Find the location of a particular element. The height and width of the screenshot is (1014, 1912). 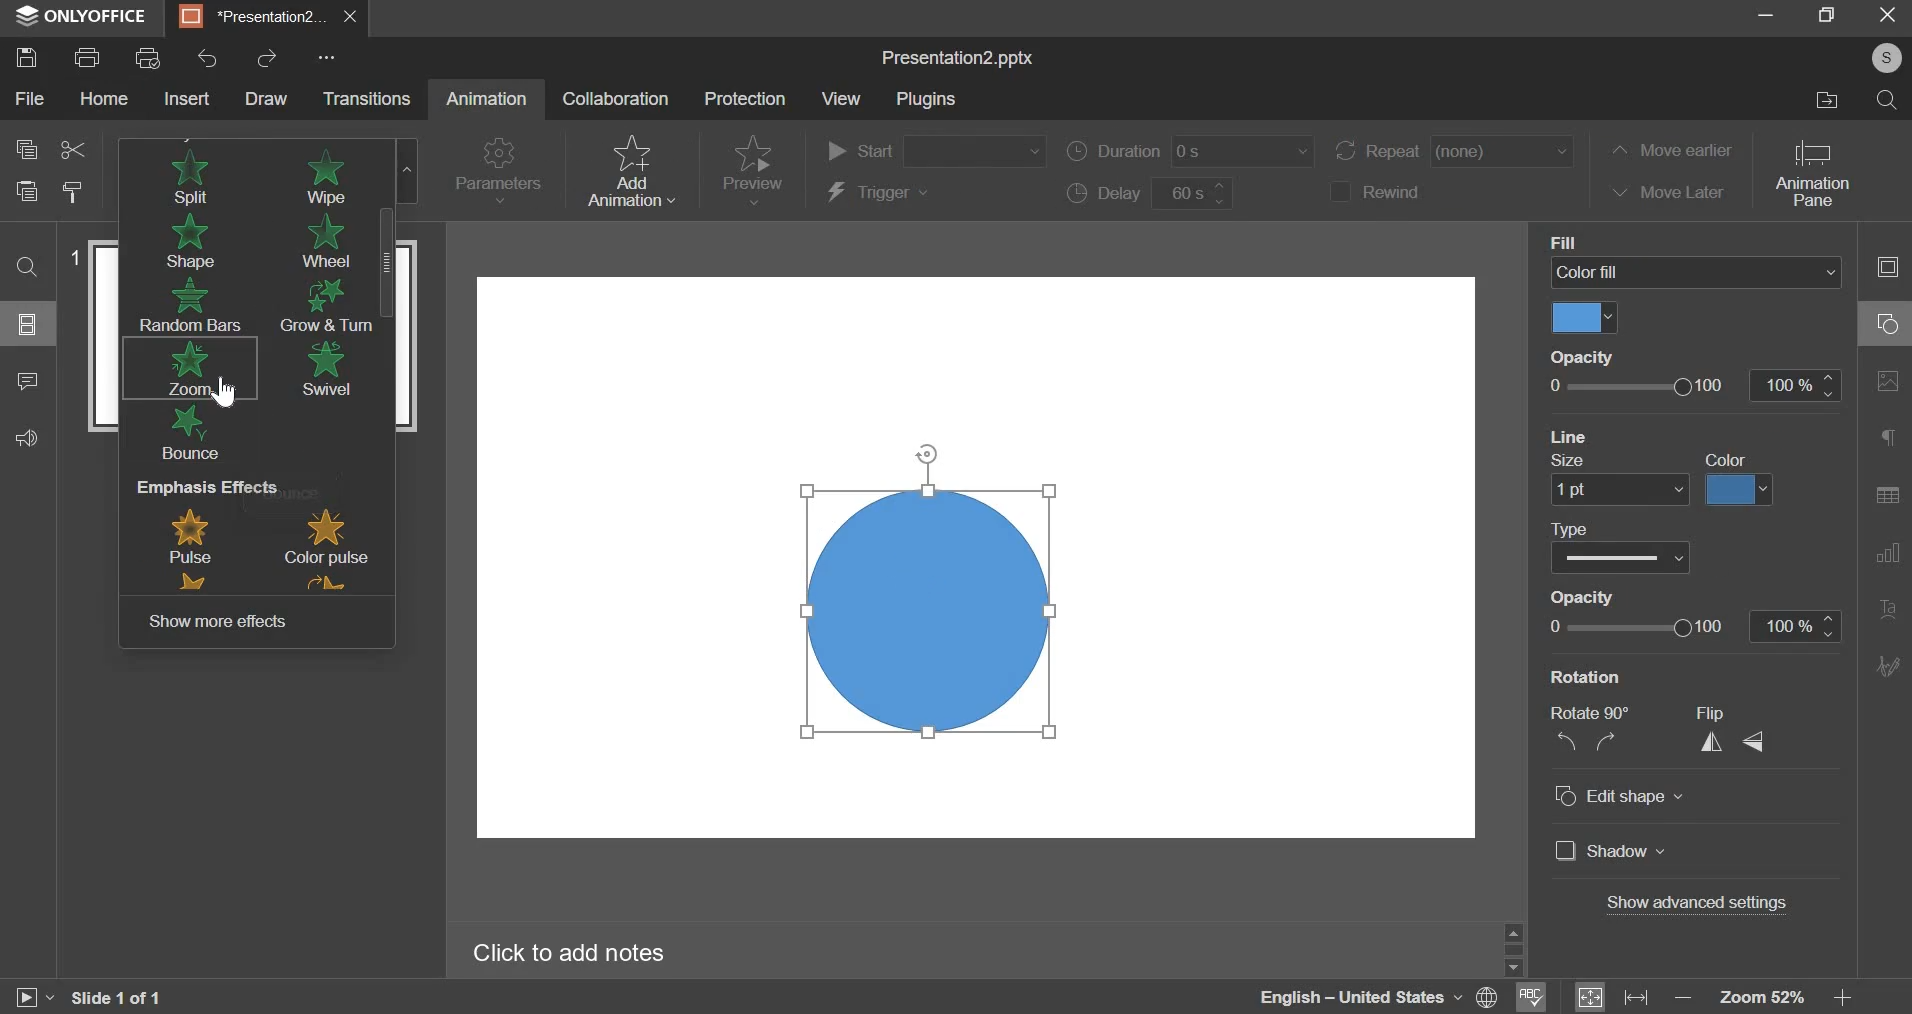

swivel is located at coordinates (325, 367).